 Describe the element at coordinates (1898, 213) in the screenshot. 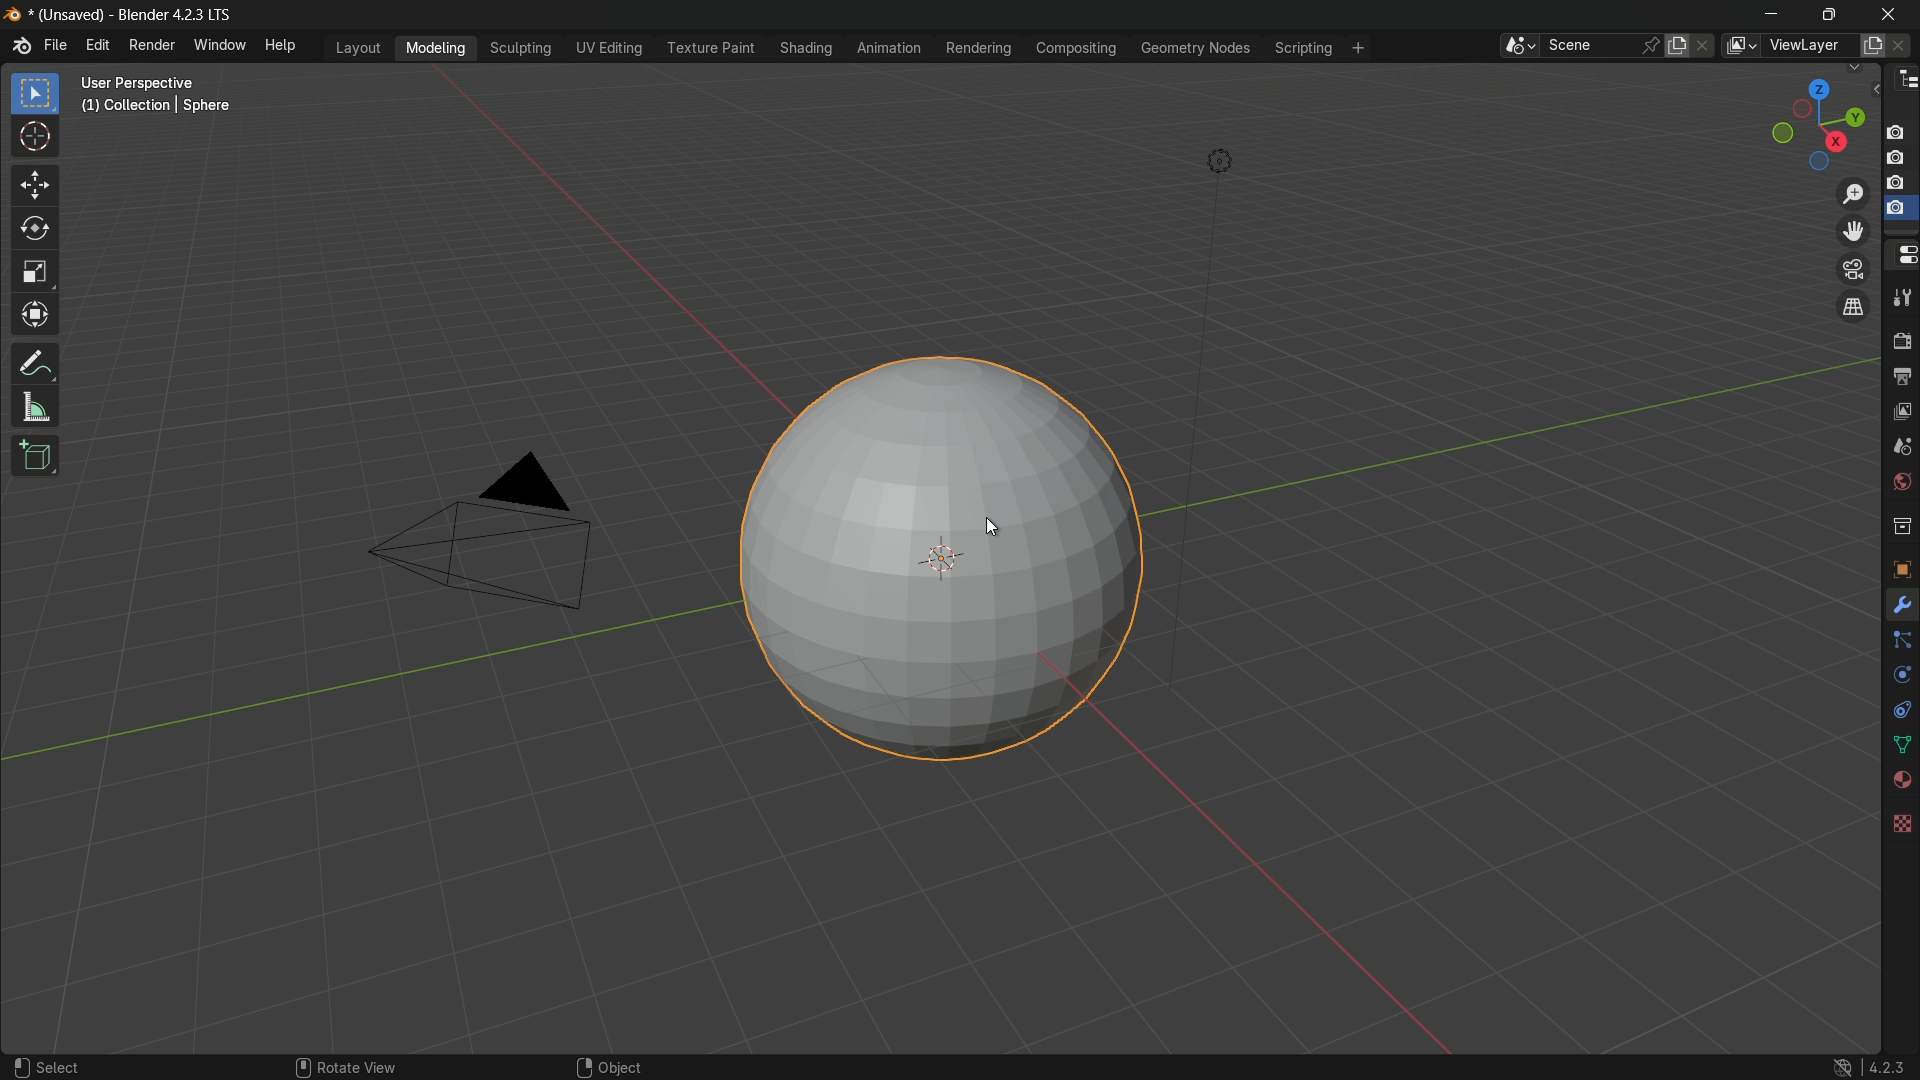

I see `selected capture` at that location.